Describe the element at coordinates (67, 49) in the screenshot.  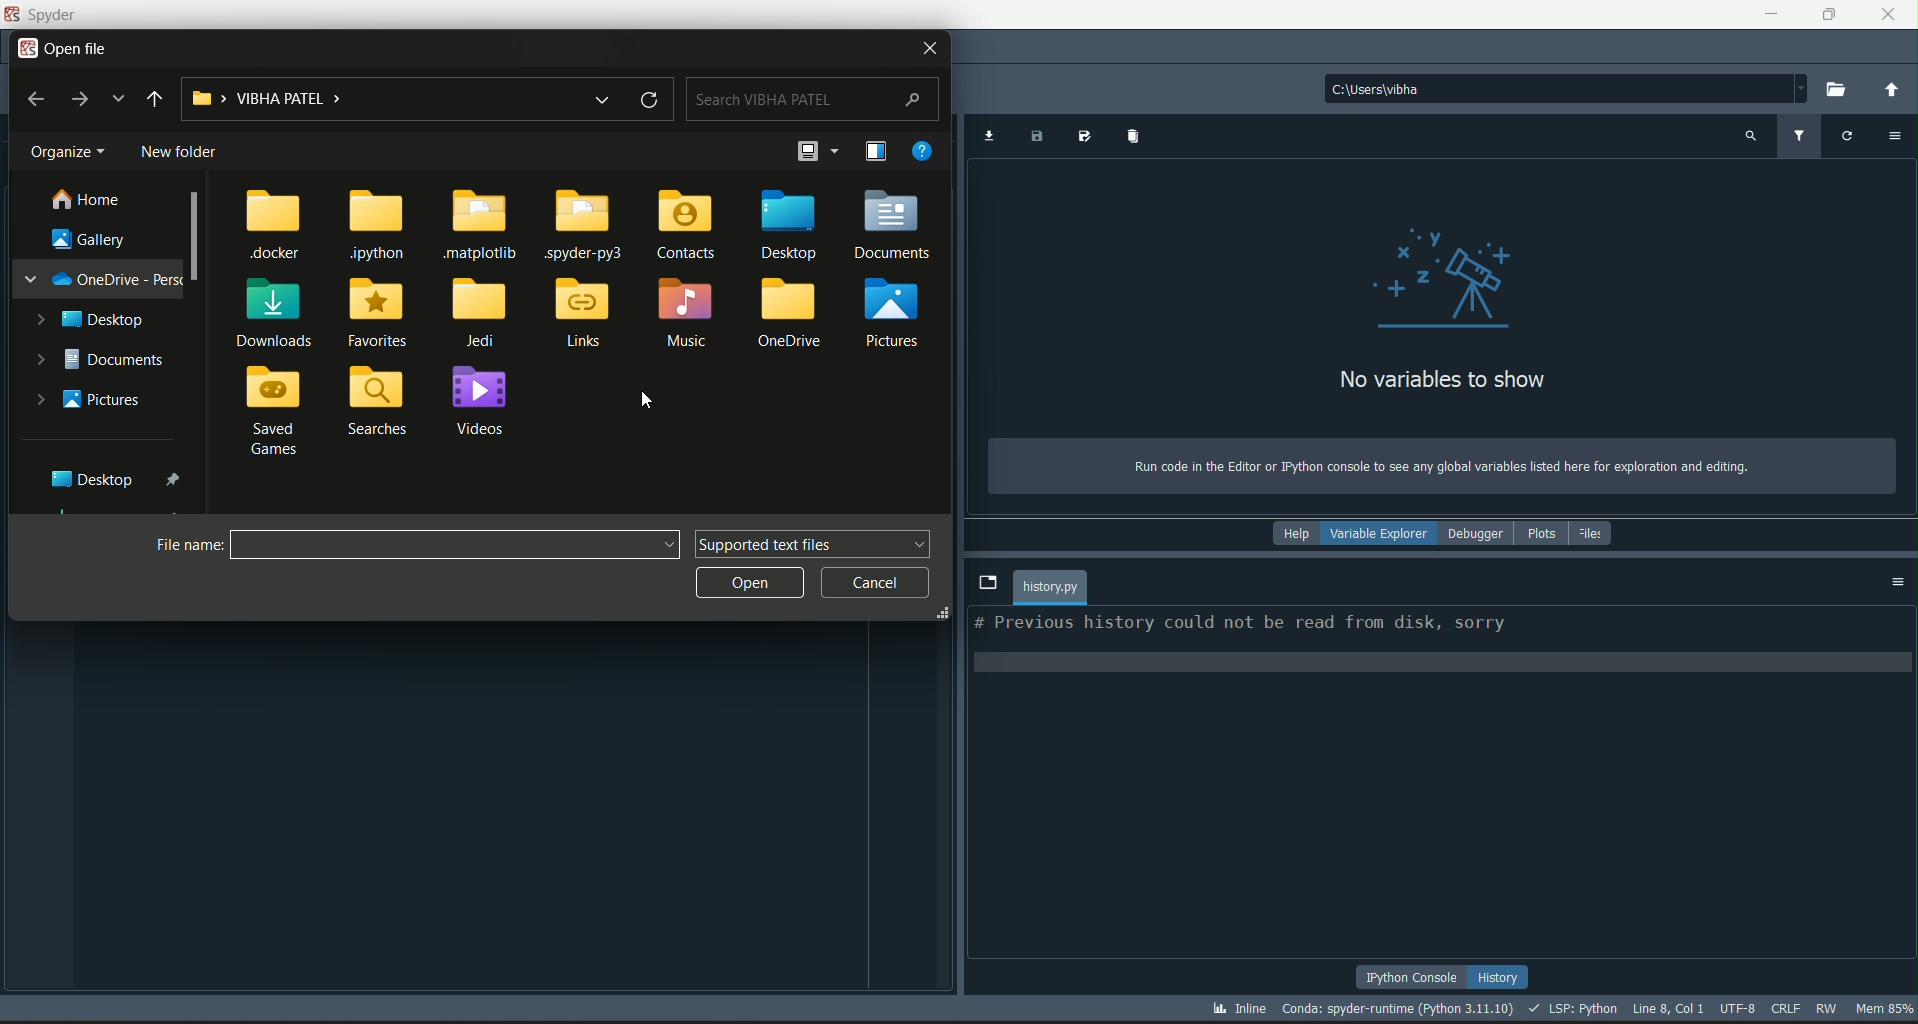
I see `open file` at that location.